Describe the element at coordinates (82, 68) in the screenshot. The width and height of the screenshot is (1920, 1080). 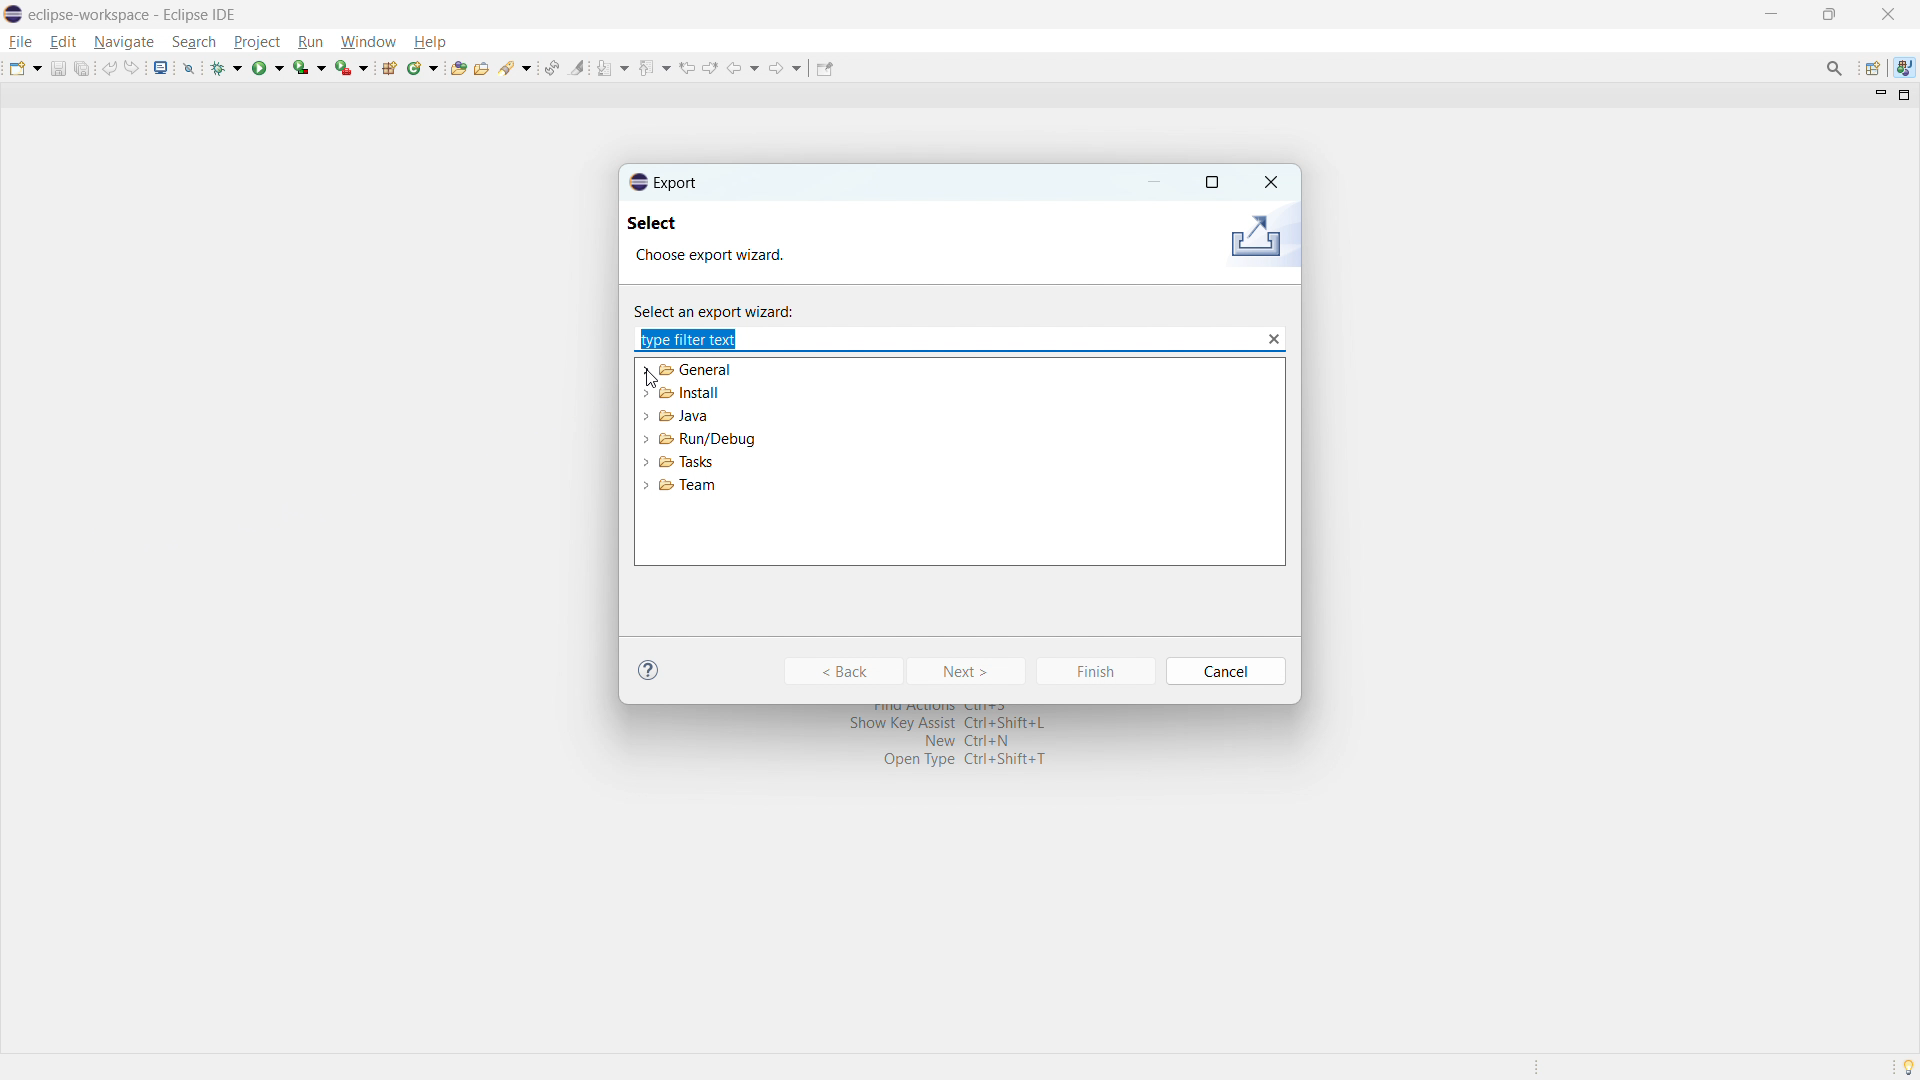
I see `save all` at that location.